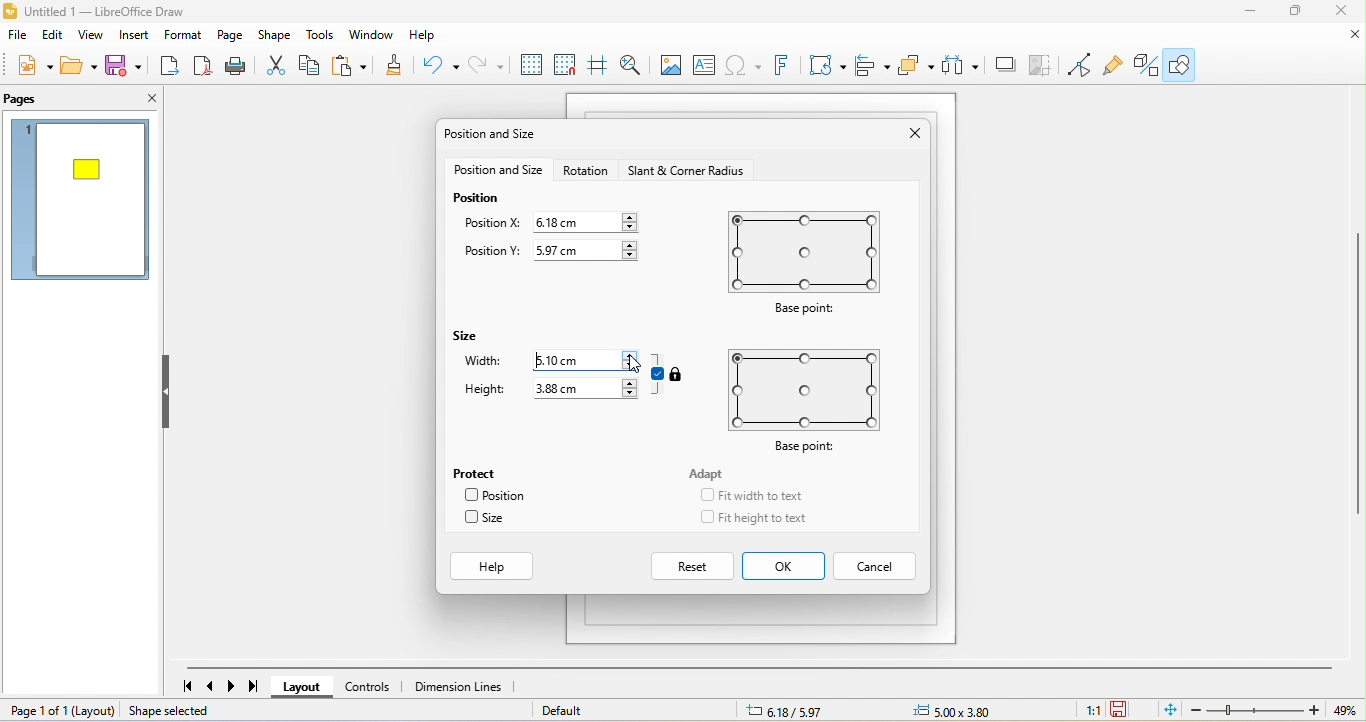 The width and height of the screenshot is (1366, 722). I want to click on 5.10 cm, so click(581, 358).